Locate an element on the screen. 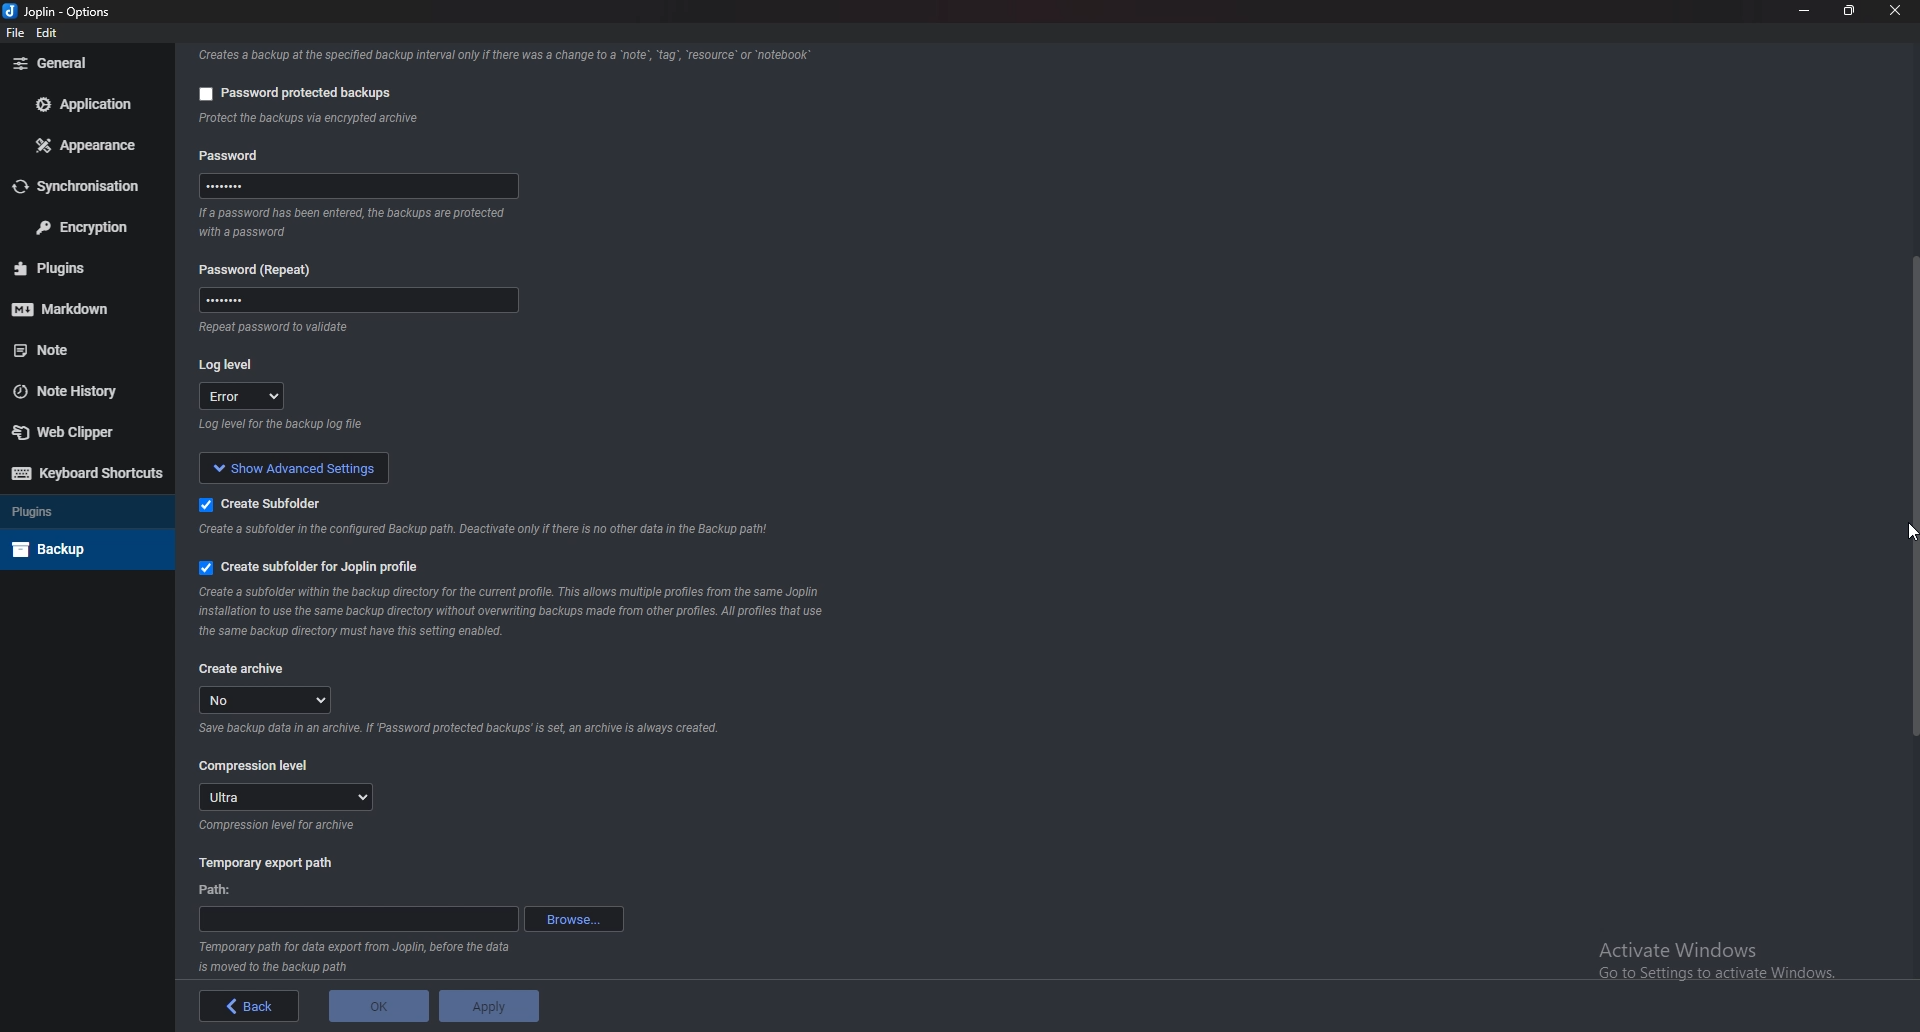  info is located at coordinates (488, 531).